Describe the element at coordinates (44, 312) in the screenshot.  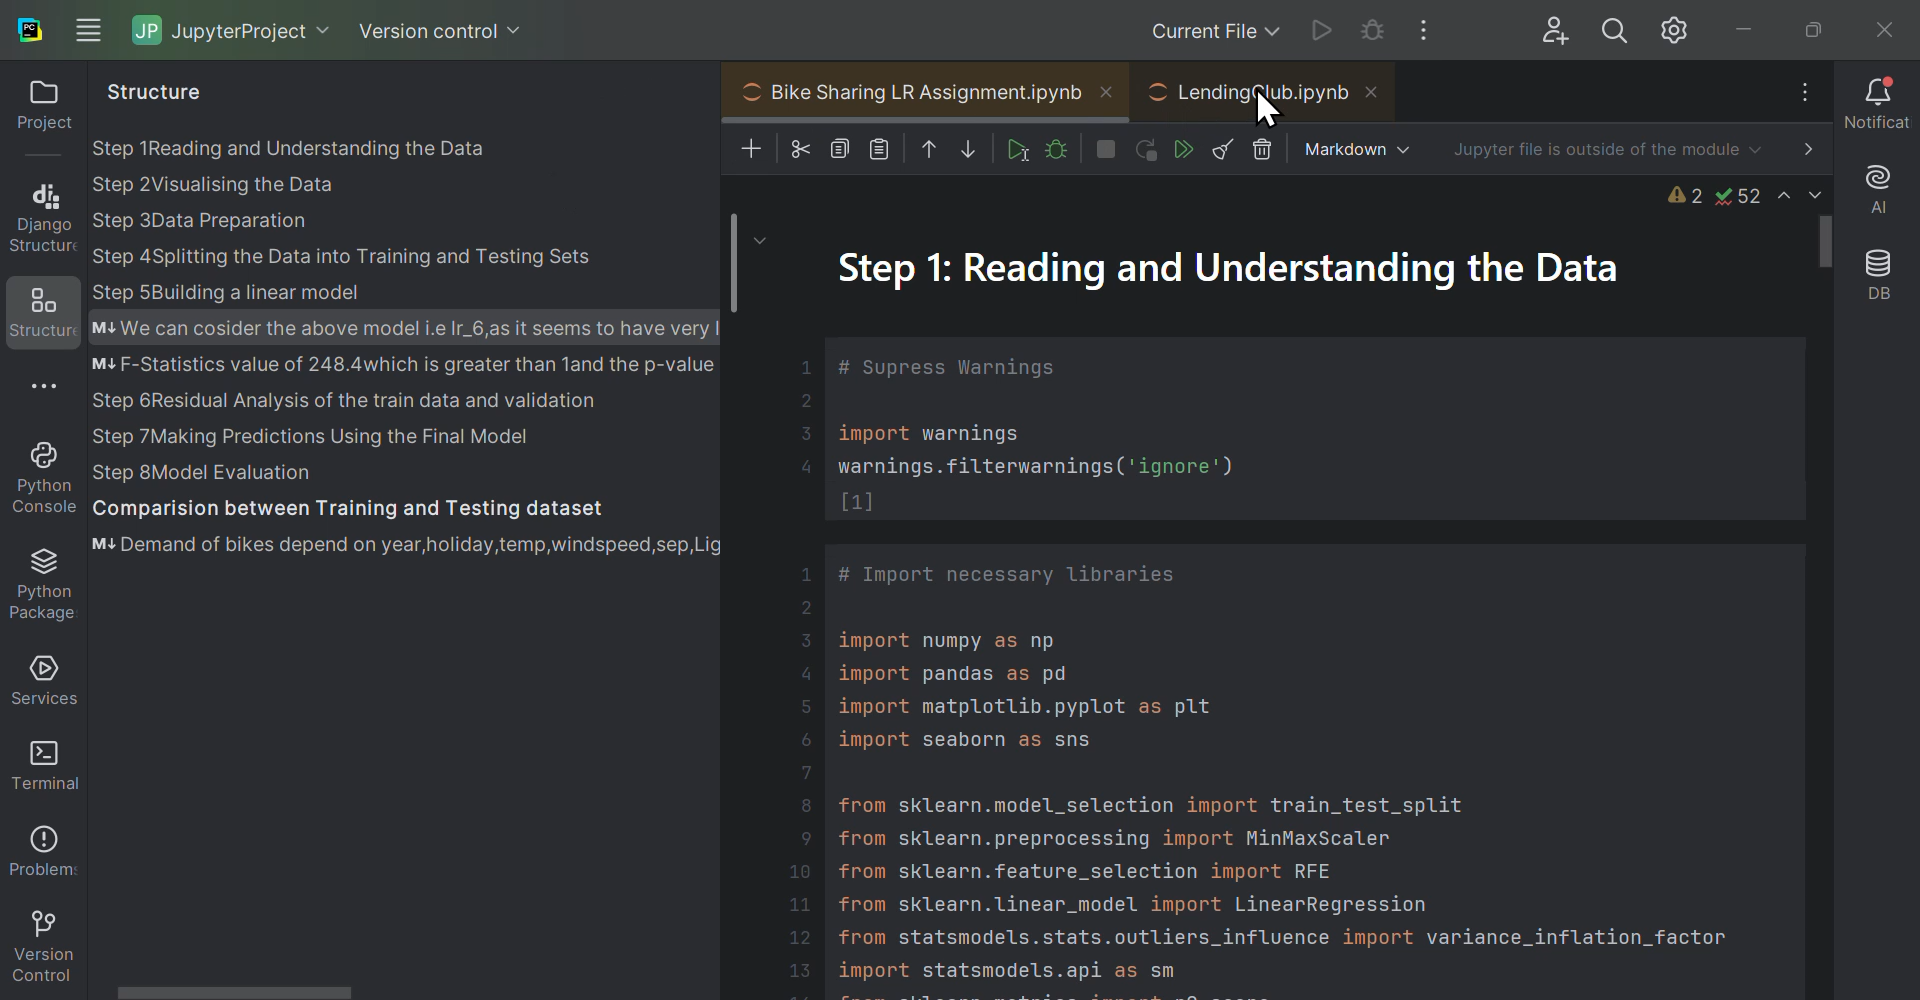
I see `Structures` at that location.